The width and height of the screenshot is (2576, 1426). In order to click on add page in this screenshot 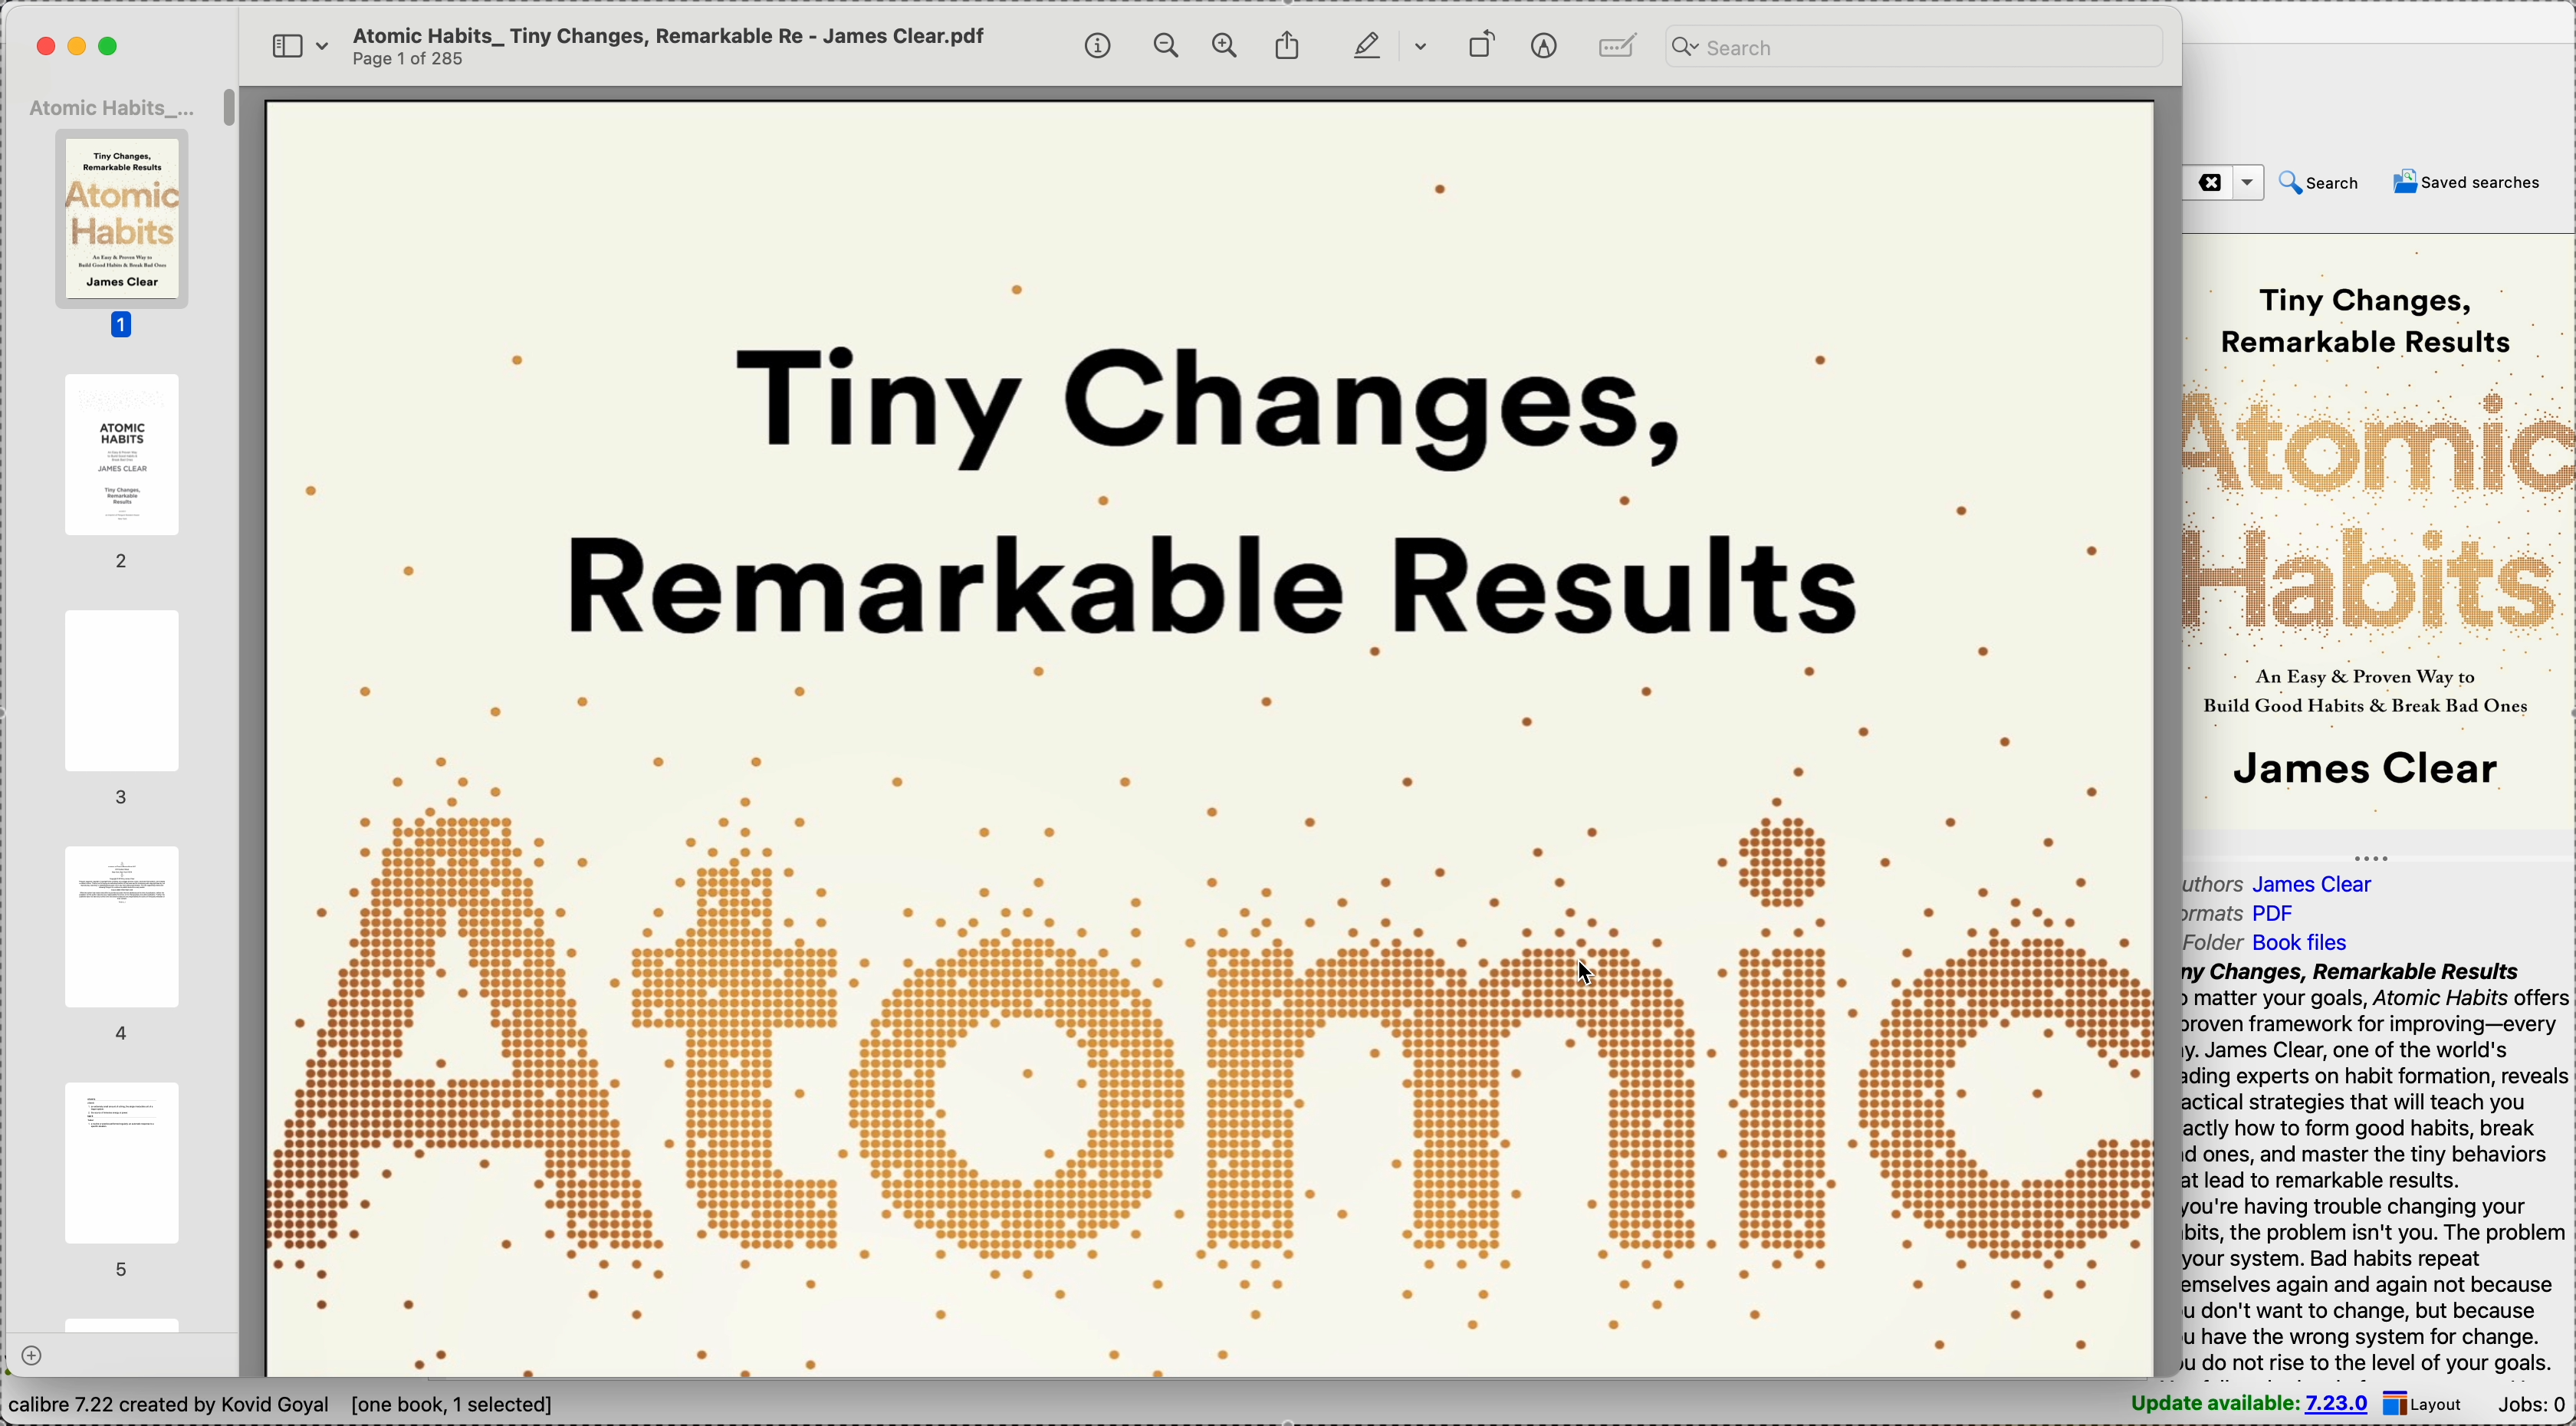, I will do `click(34, 1356)`.